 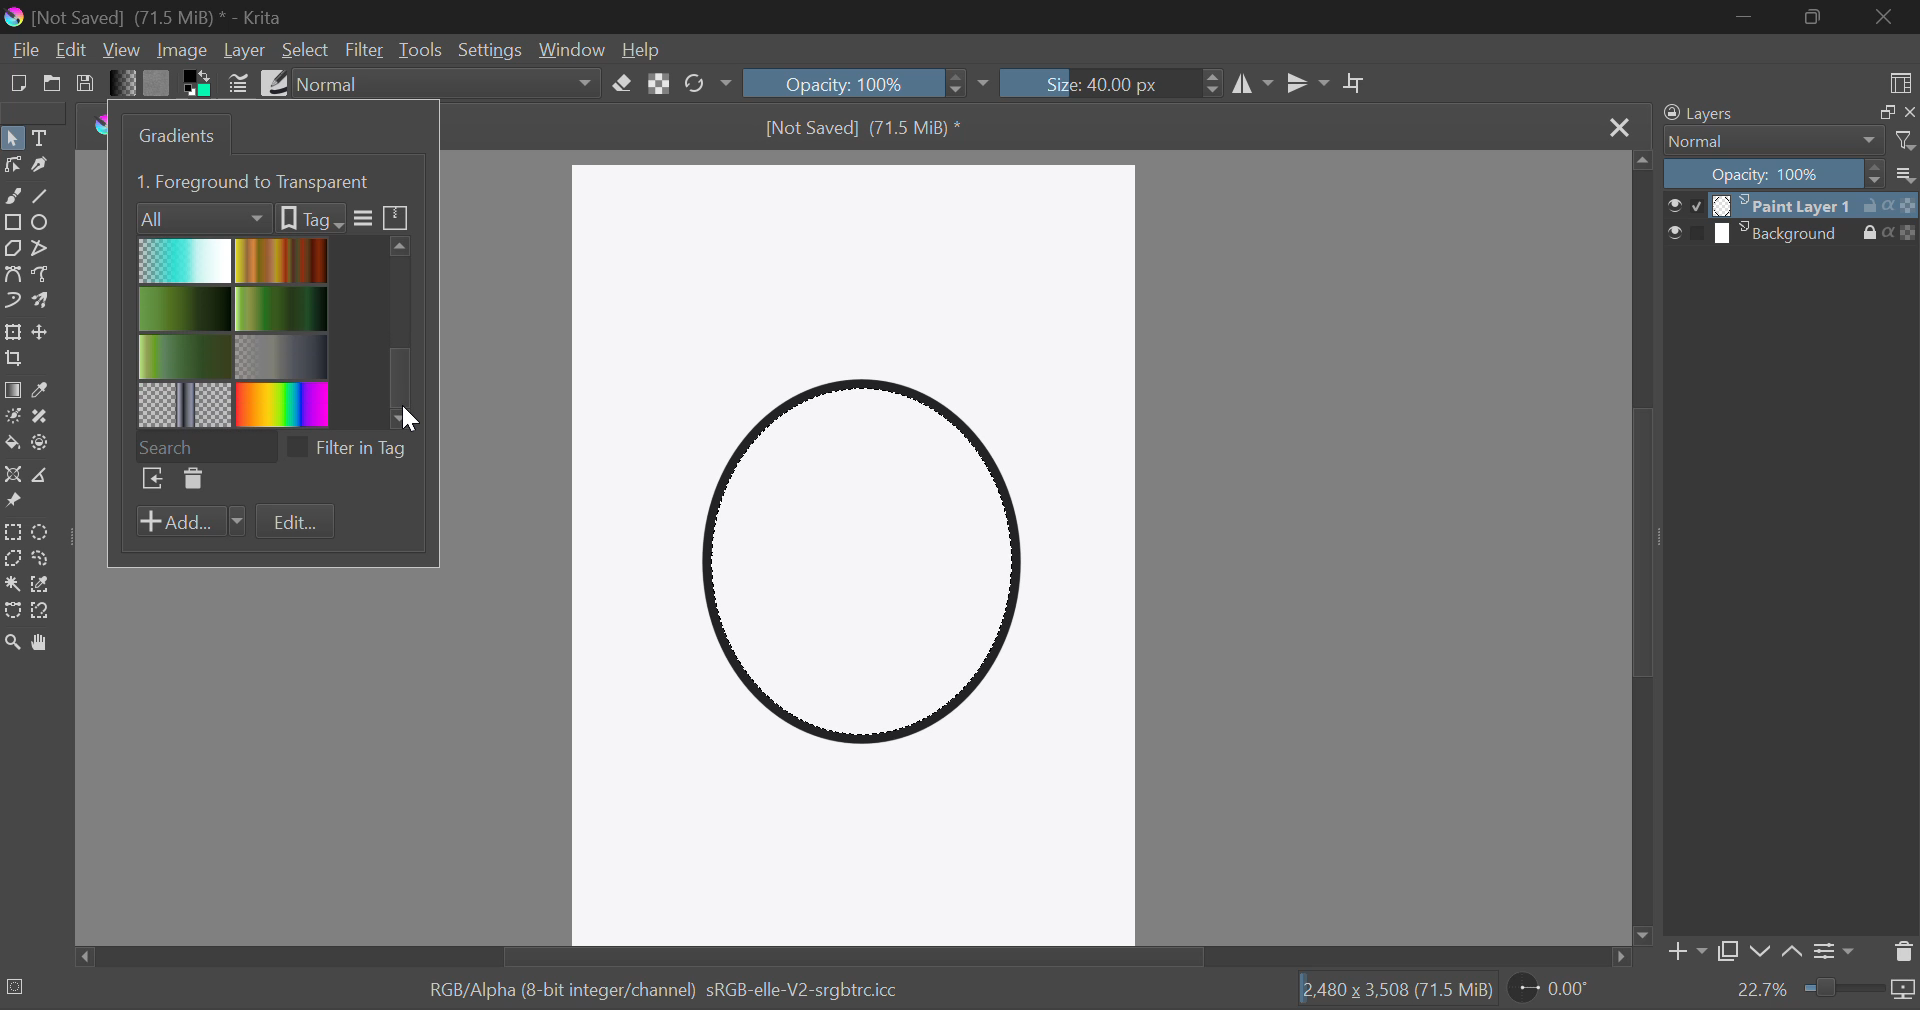 What do you see at coordinates (13, 391) in the screenshot?
I see `Gradient Fill` at bounding box center [13, 391].